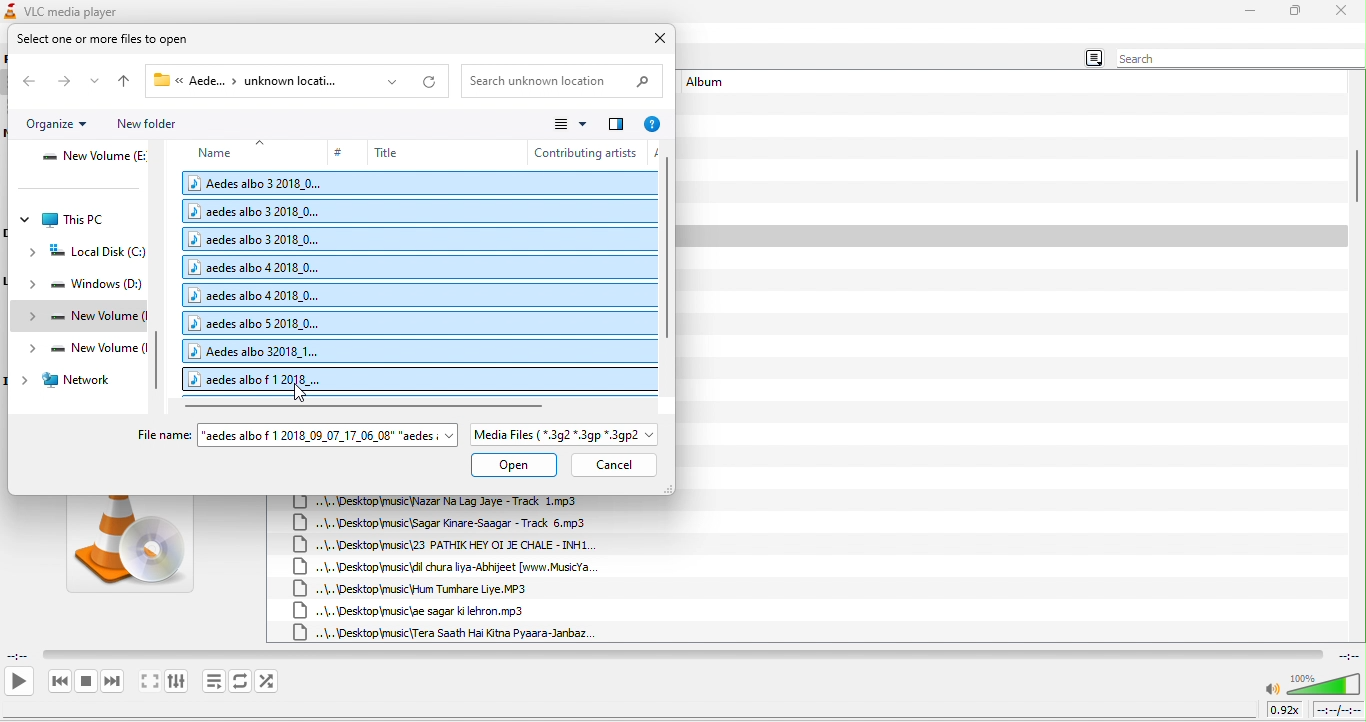 The width and height of the screenshot is (1366, 722). Describe the element at coordinates (711, 84) in the screenshot. I see `album` at that location.